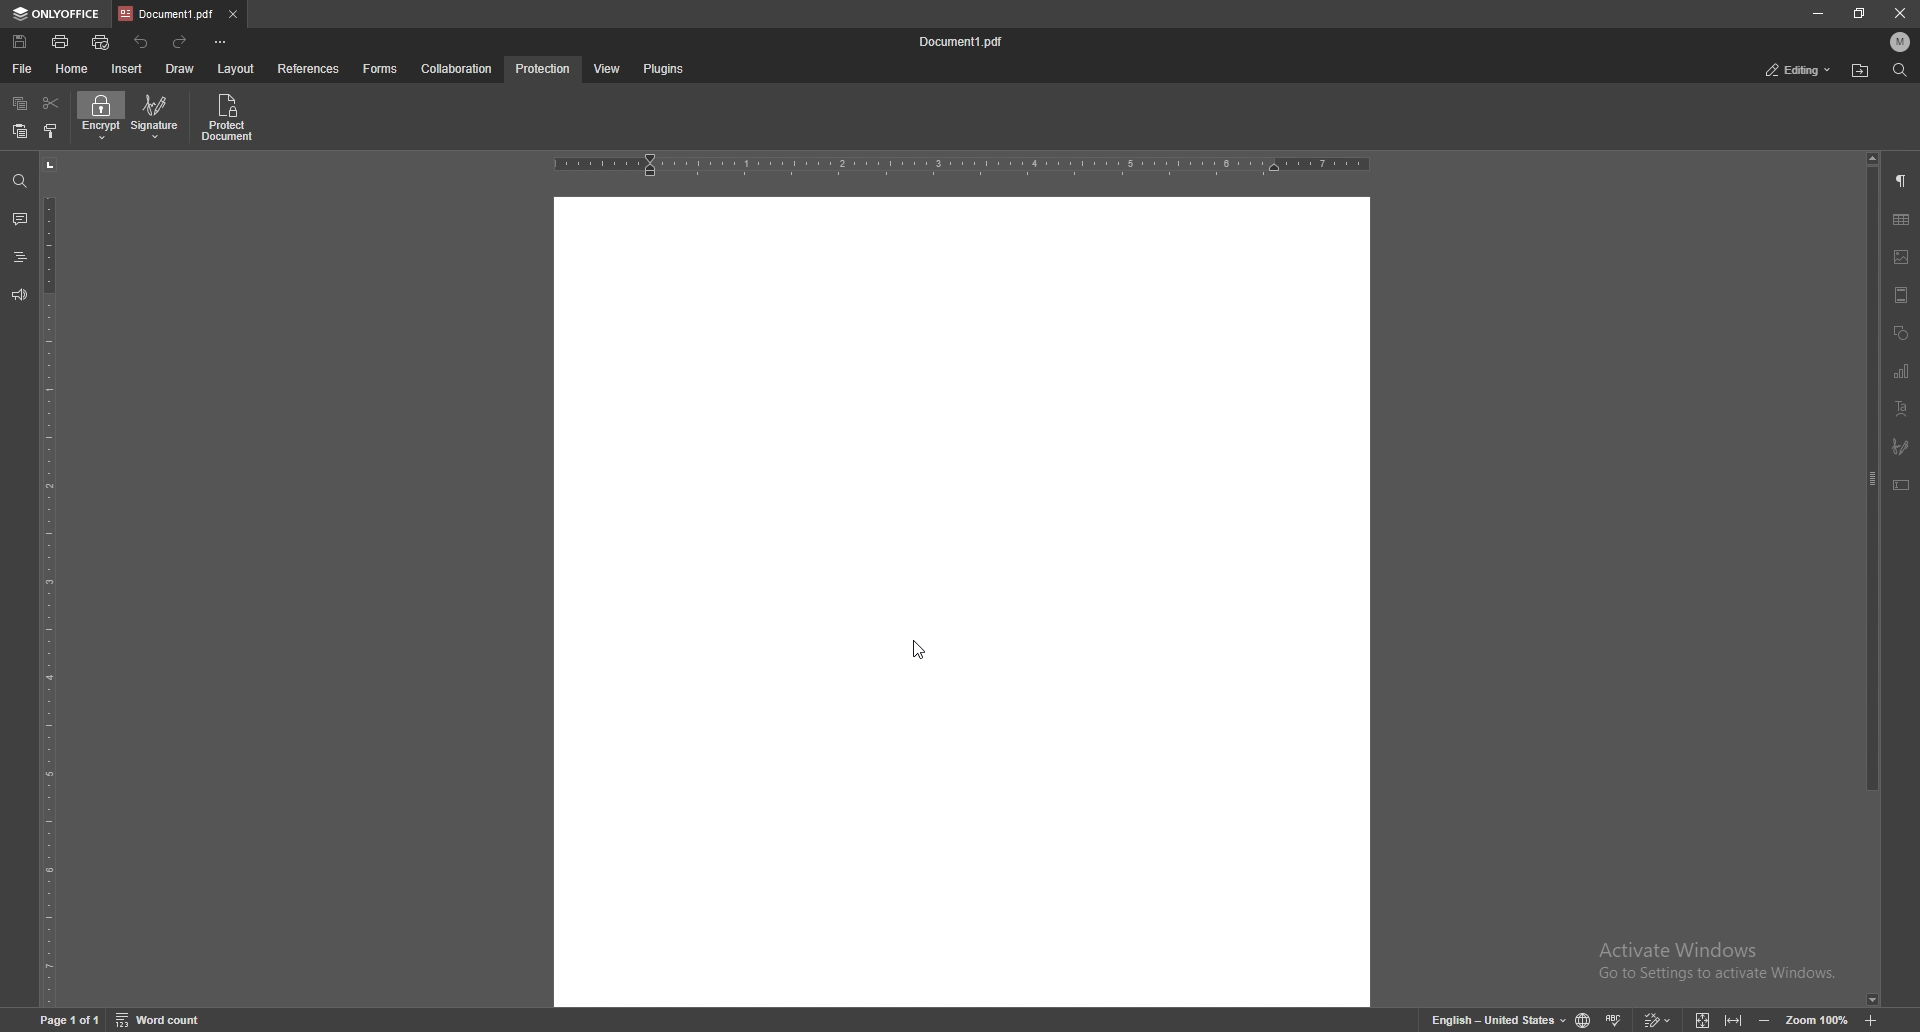  I want to click on find, so click(1898, 70).